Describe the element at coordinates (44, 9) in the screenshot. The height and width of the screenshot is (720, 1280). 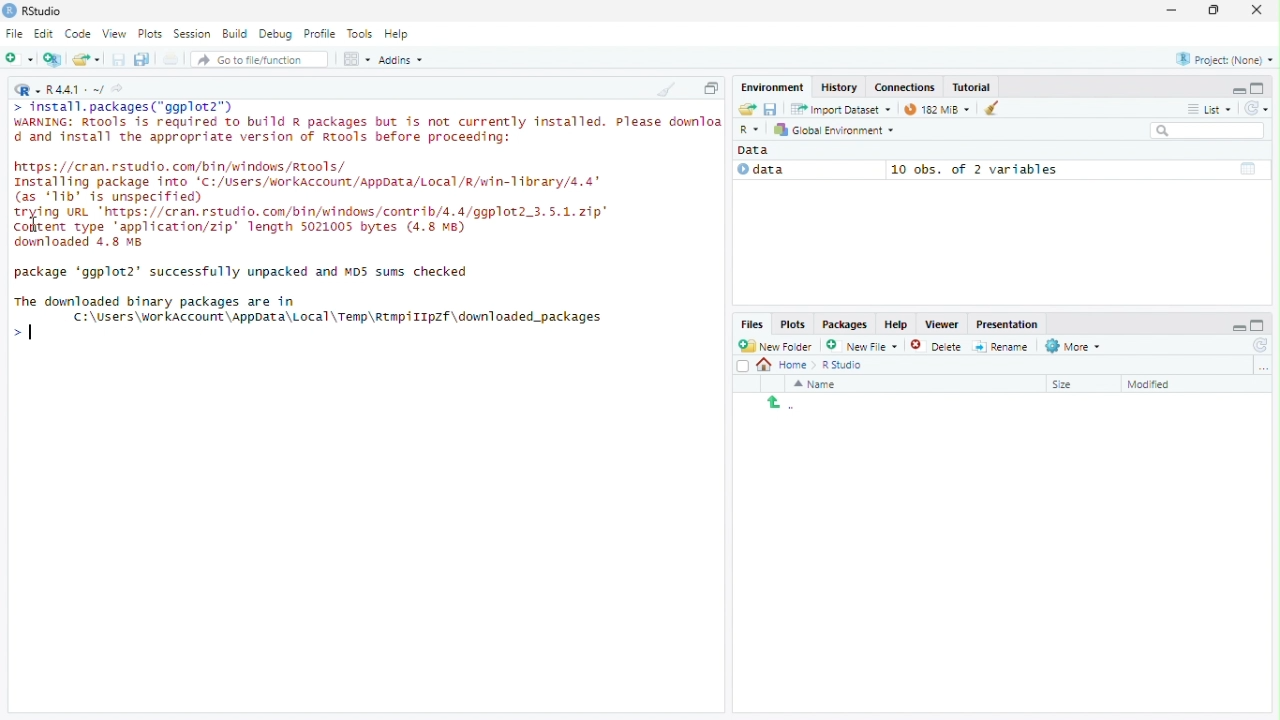
I see `RStudio` at that location.